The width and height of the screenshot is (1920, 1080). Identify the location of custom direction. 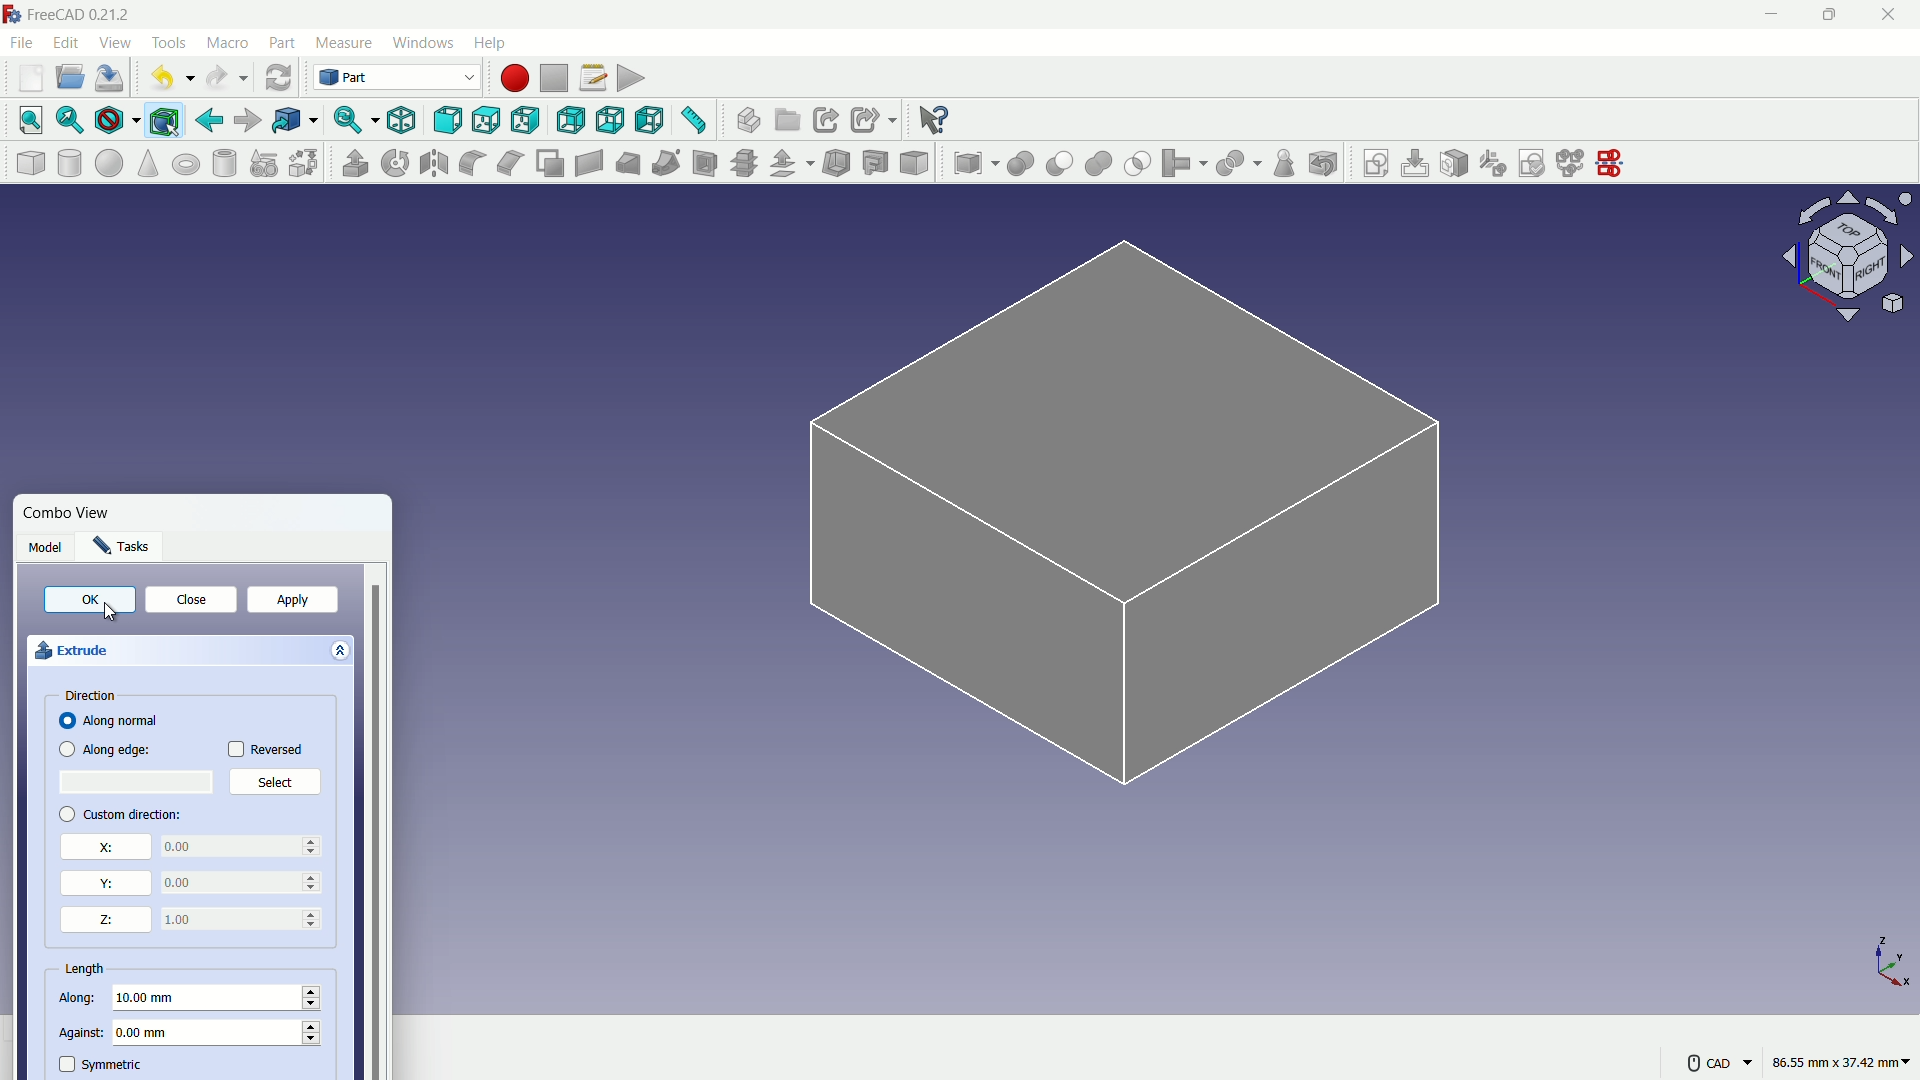
(133, 816).